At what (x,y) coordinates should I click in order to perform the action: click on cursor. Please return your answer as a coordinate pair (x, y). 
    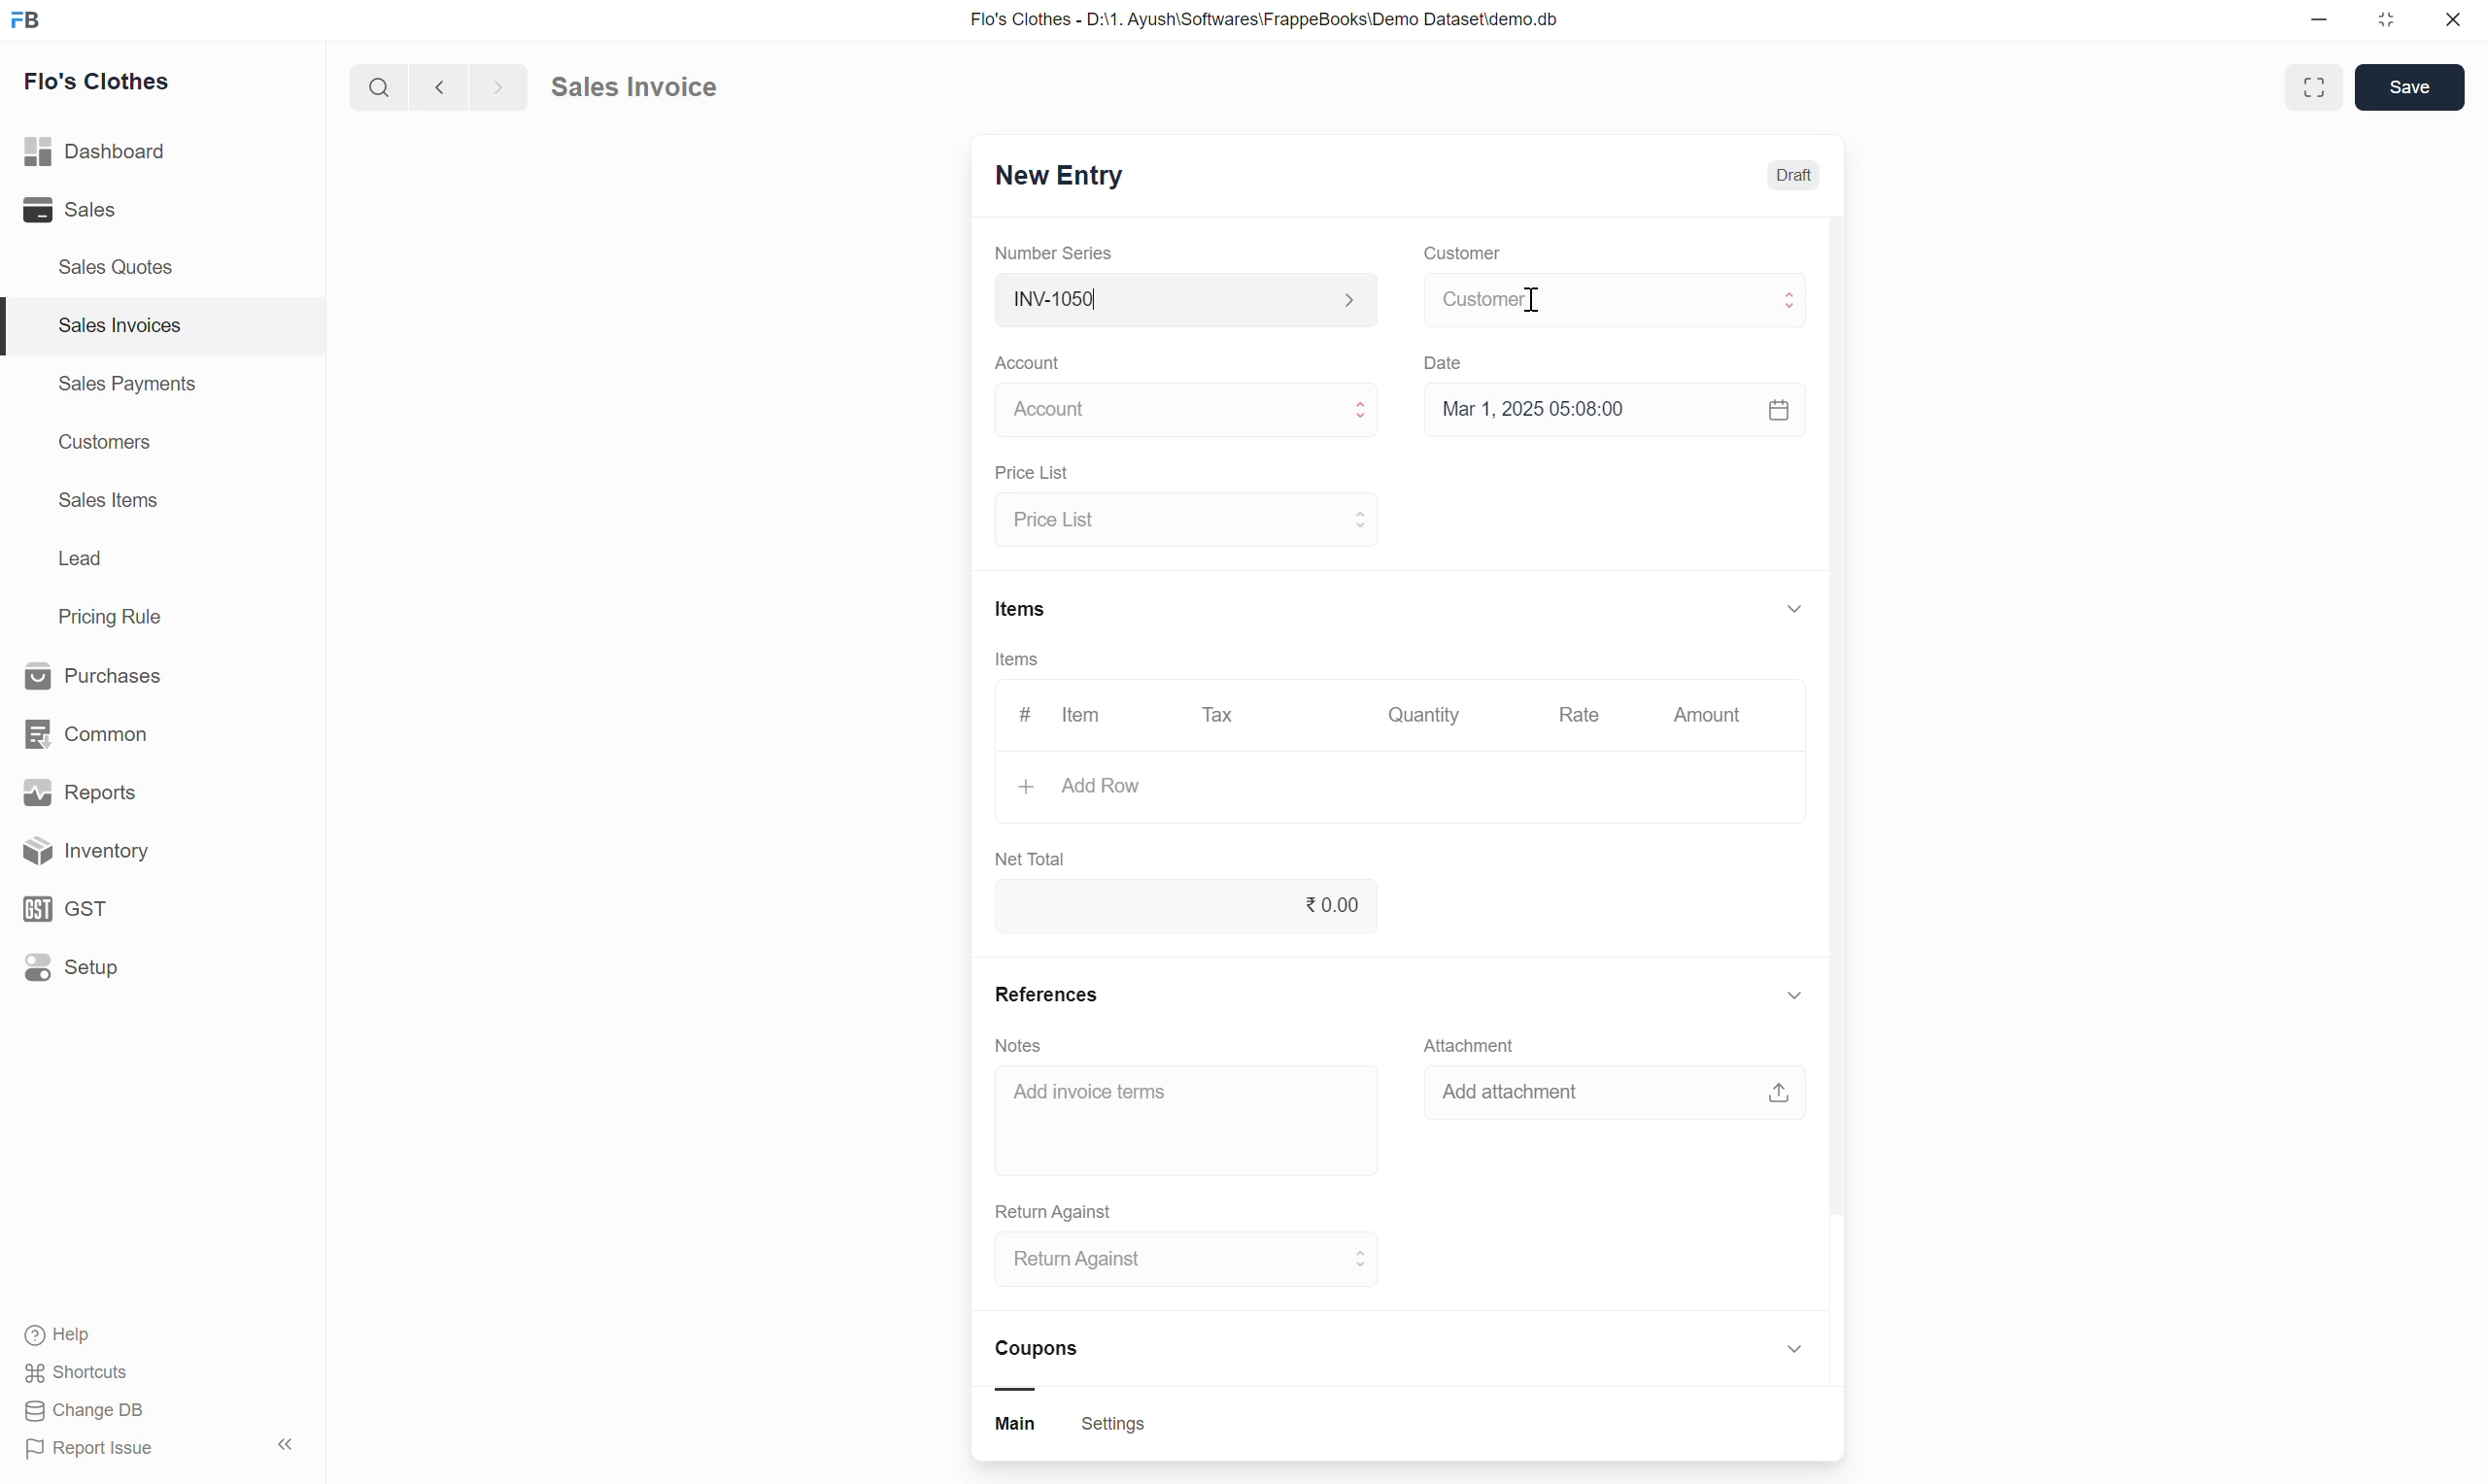
    Looking at the image, I should click on (1532, 300).